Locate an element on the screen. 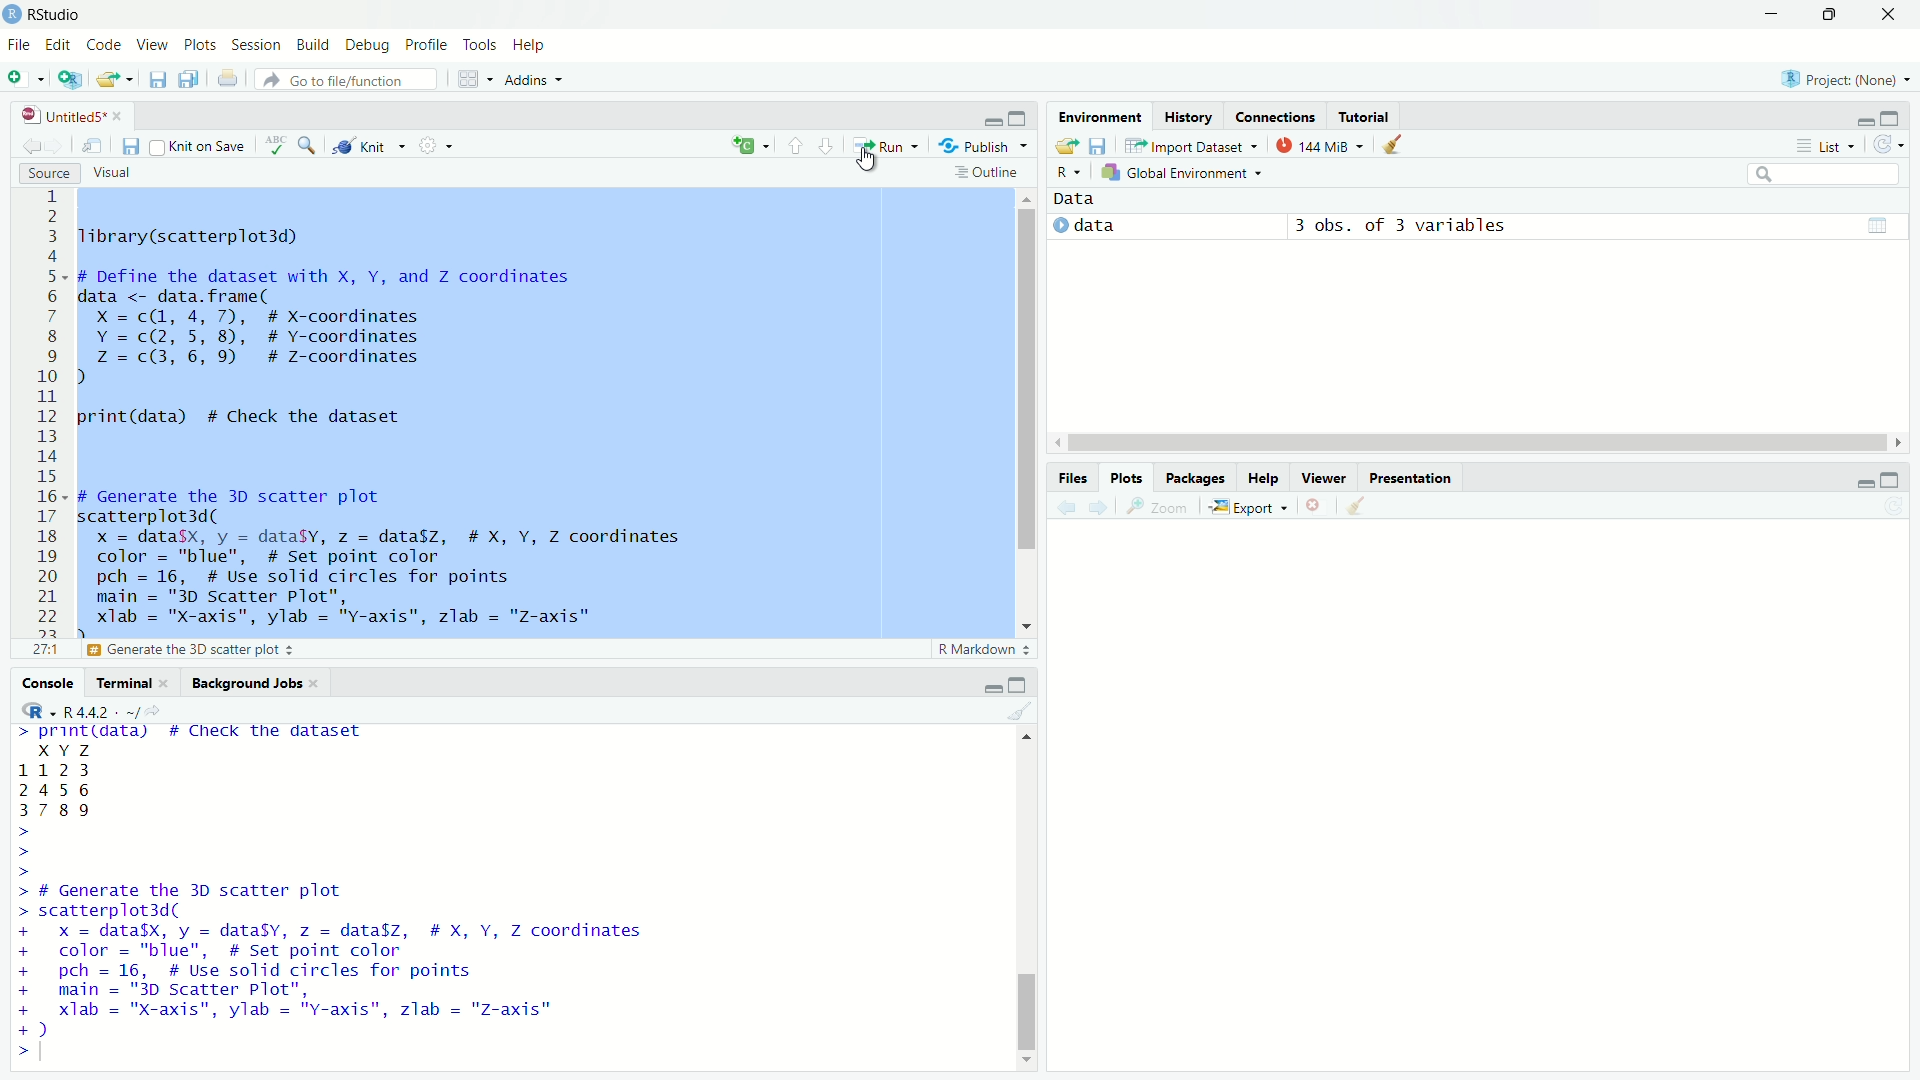  R is located at coordinates (29, 711).